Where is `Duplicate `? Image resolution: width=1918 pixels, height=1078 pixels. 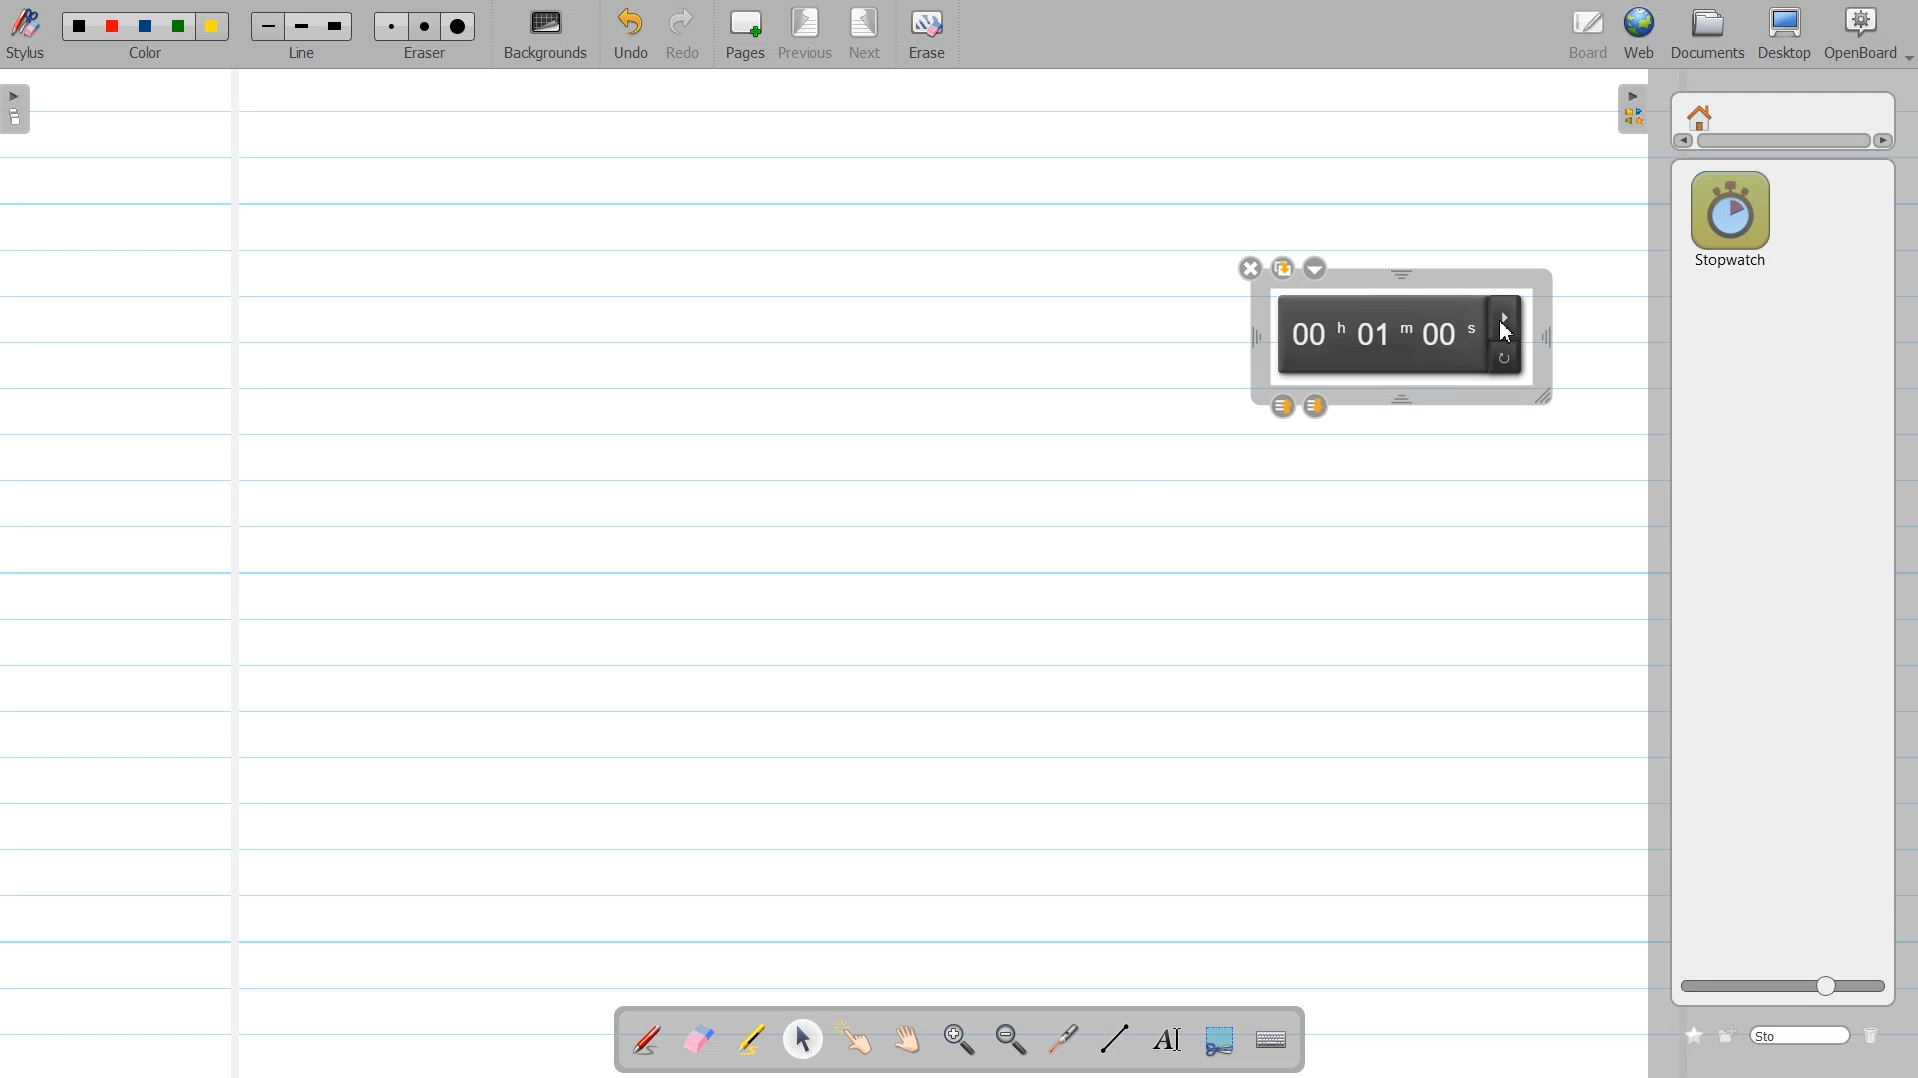 Duplicate  is located at coordinates (1281, 268).